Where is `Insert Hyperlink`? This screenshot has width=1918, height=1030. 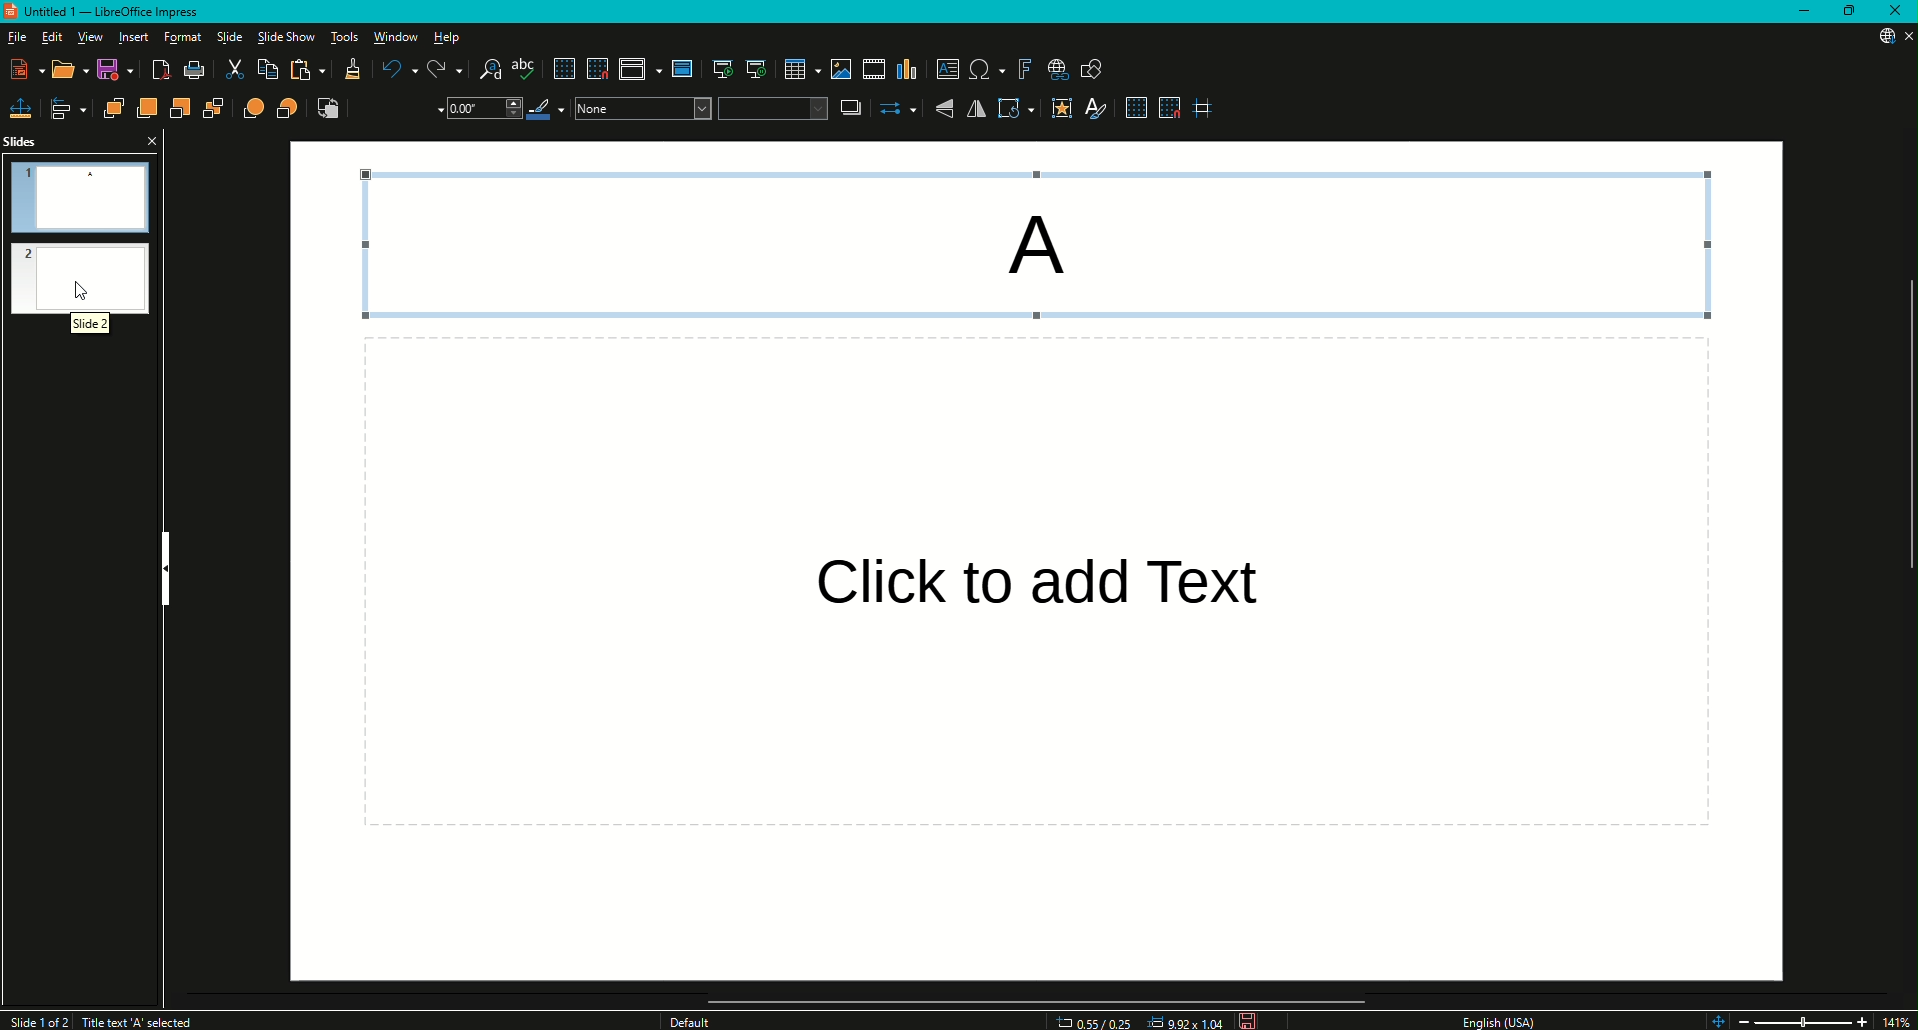 Insert Hyperlink is located at coordinates (1059, 70).